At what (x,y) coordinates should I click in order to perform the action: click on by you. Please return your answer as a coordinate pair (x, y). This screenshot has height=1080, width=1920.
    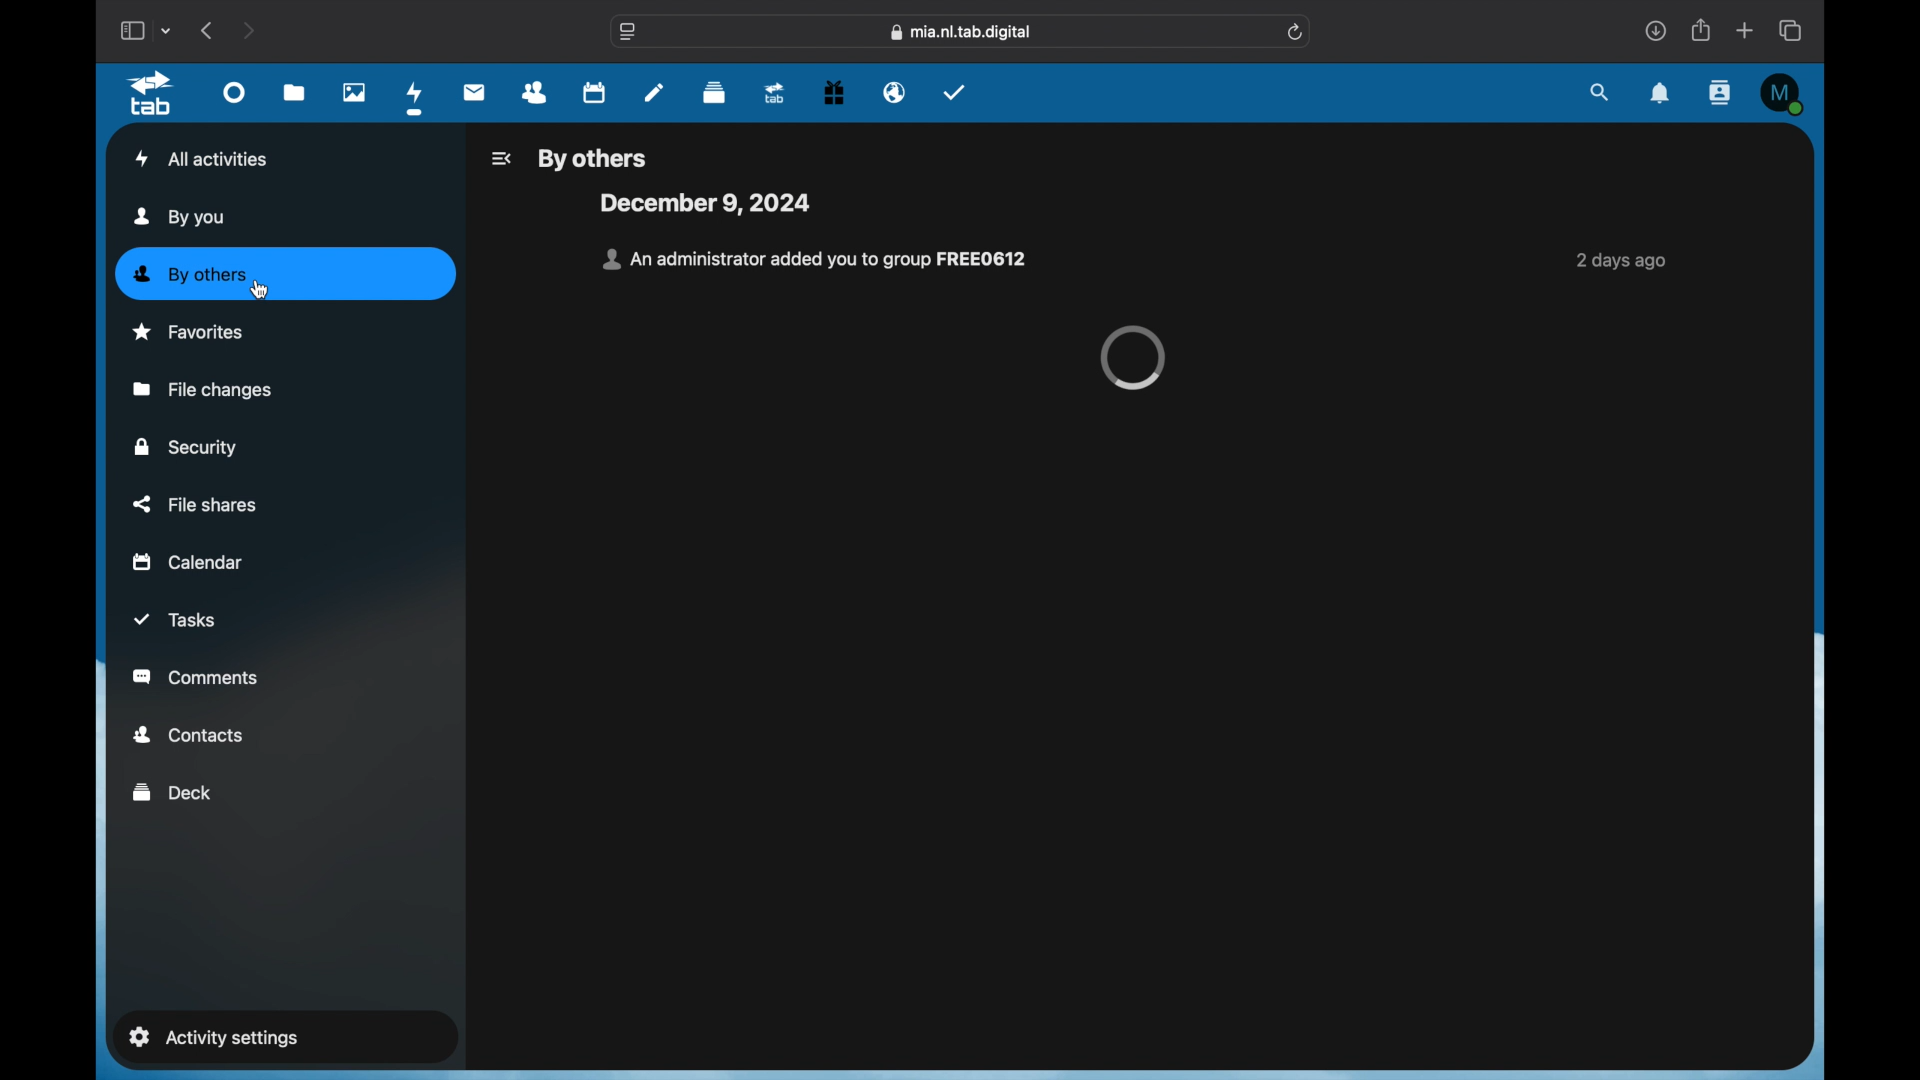
    Looking at the image, I should click on (180, 217).